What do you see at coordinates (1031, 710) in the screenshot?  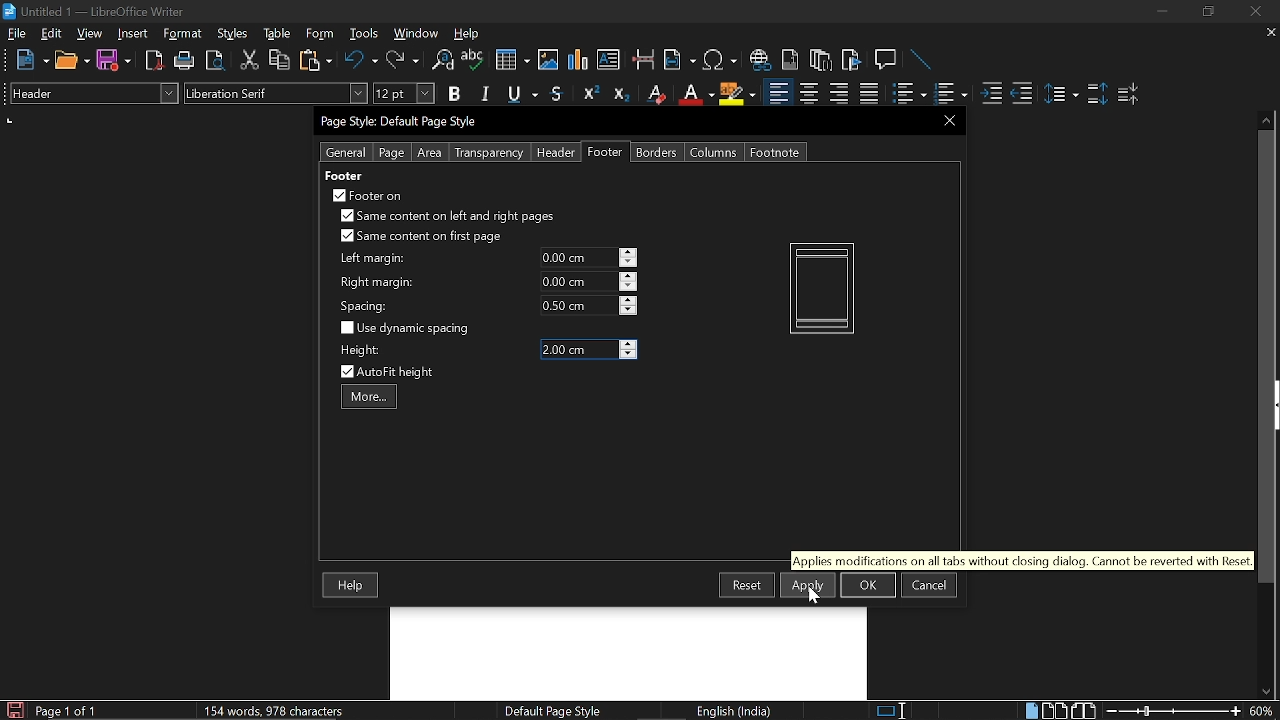 I see `Single page view` at bounding box center [1031, 710].